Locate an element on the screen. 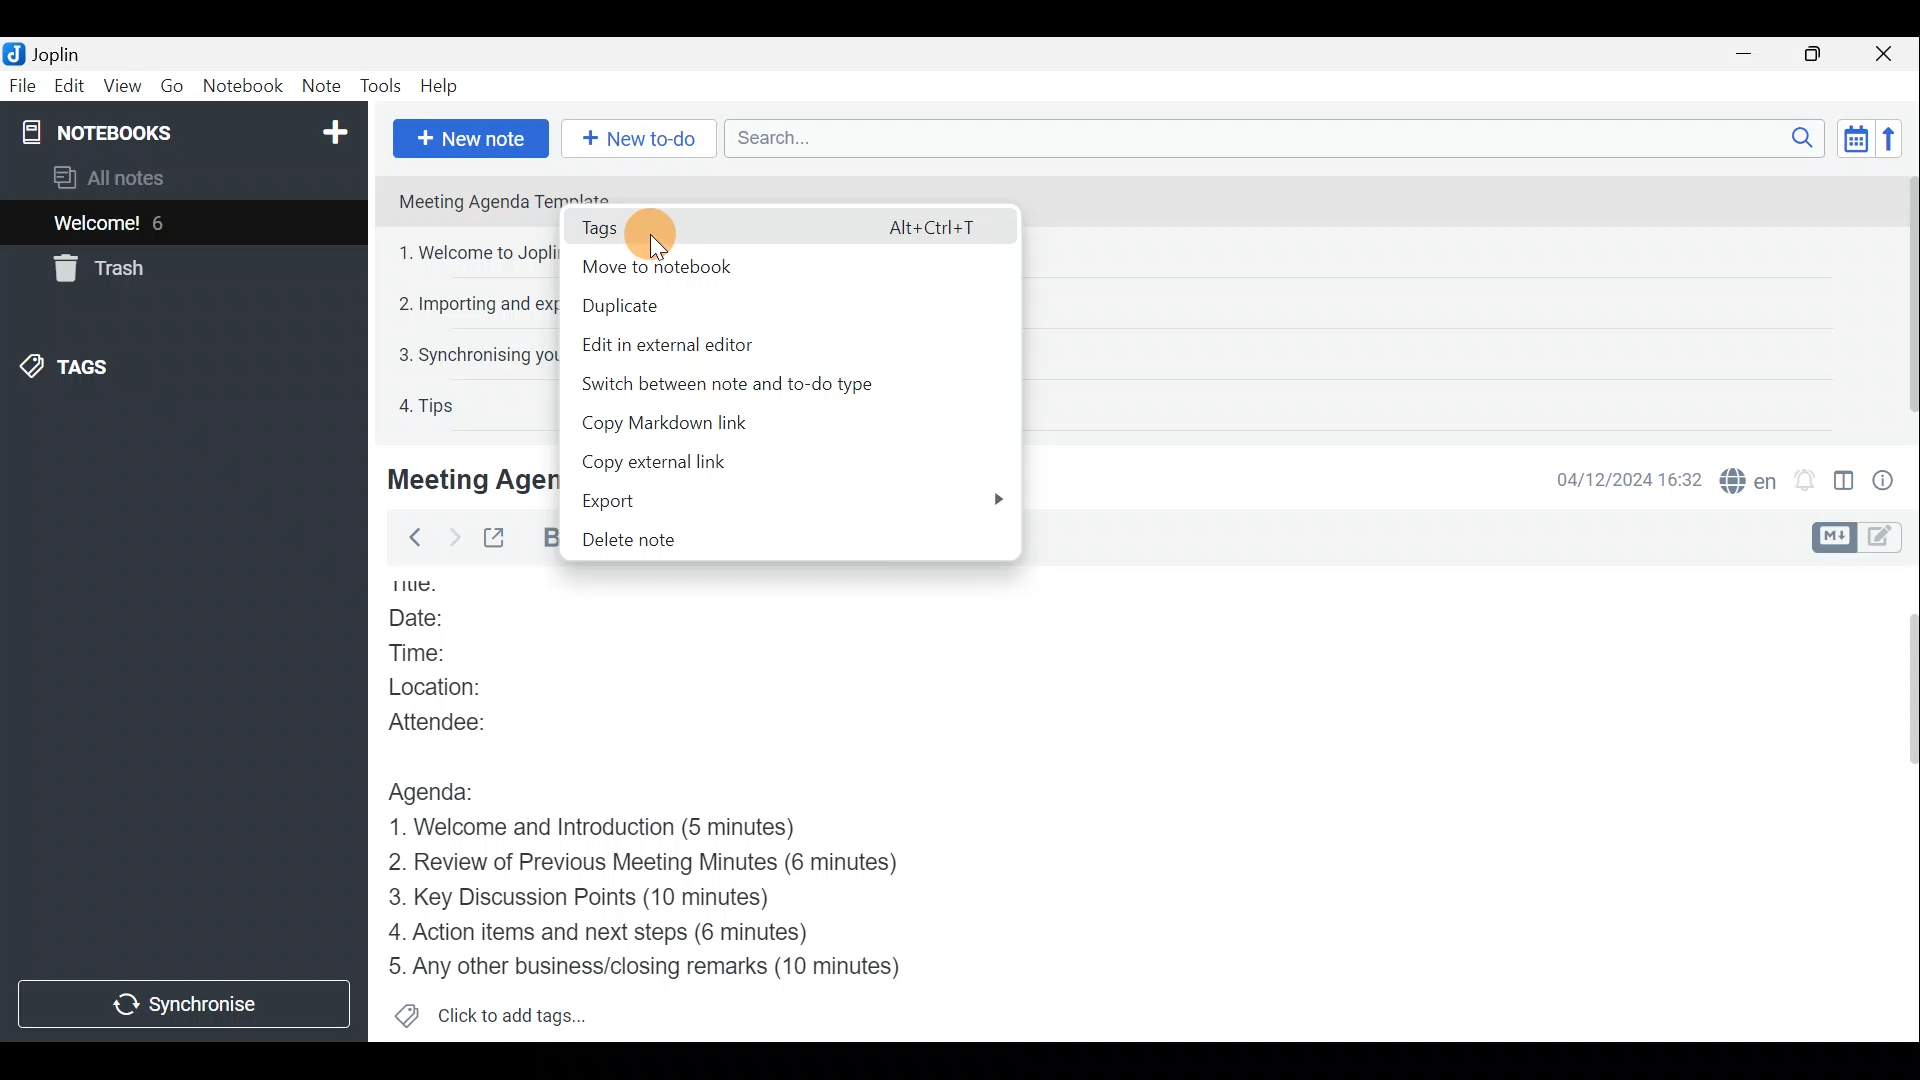 The height and width of the screenshot is (1080, 1920). 2. Importing and exporting notes is located at coordinates (479, 305).